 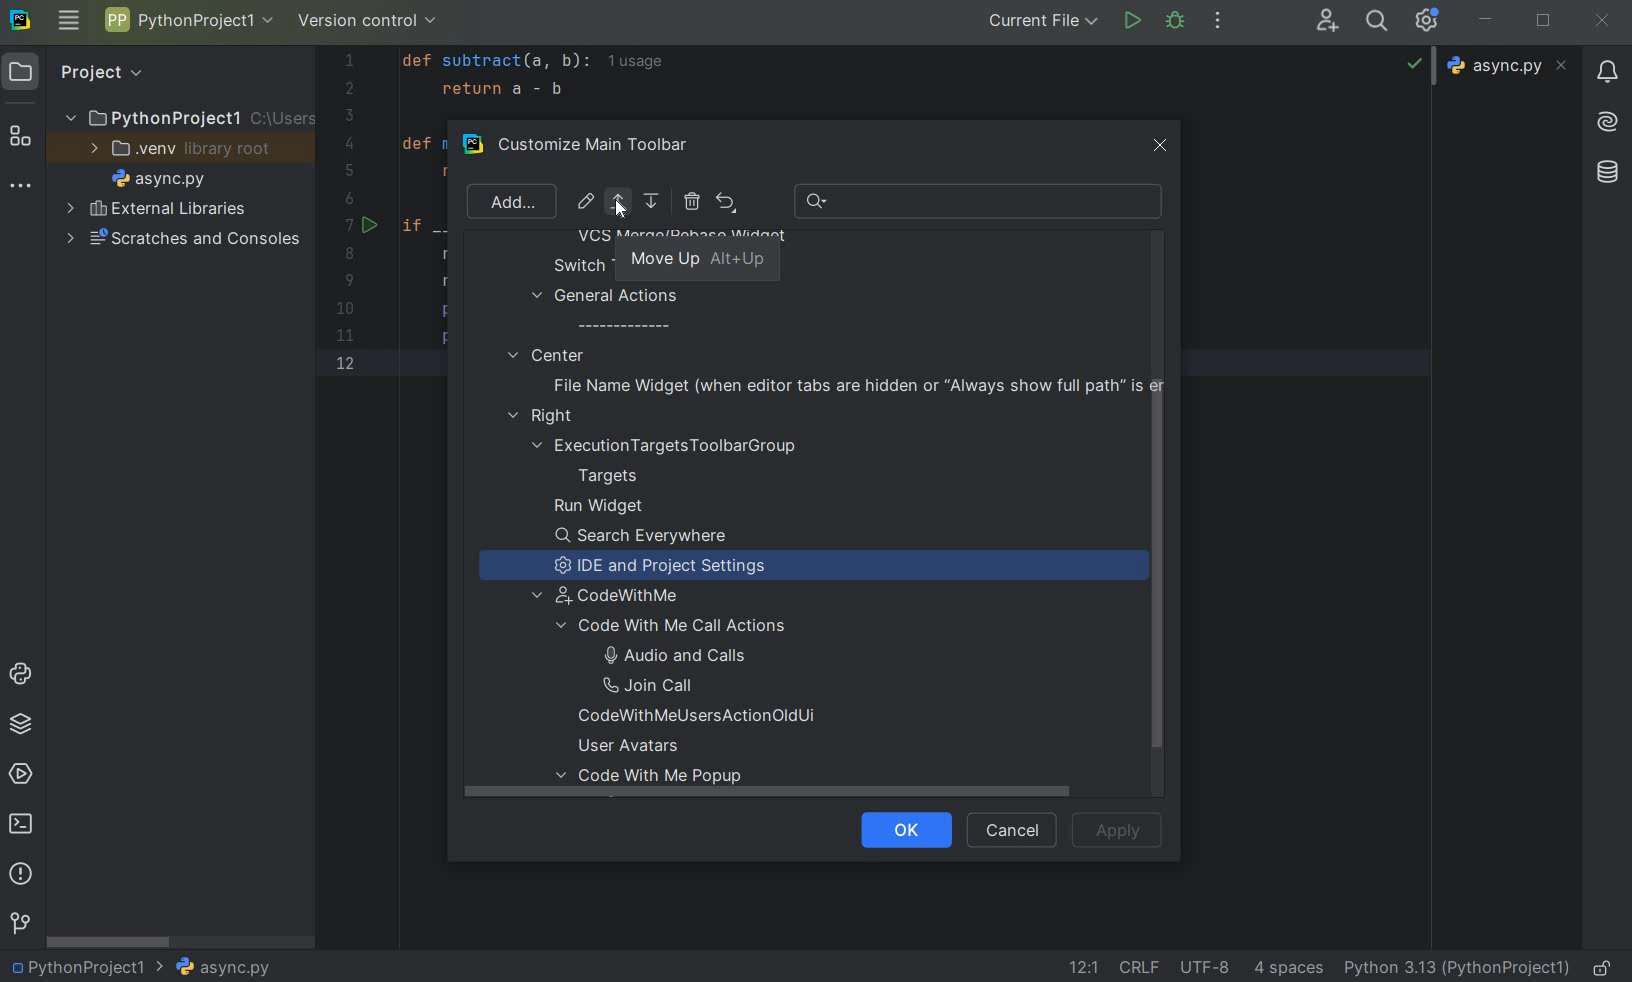 What do you see at coordinates (85, 72) in the screenshot?
I see `PROJECT` at bounding box center [85, 72].